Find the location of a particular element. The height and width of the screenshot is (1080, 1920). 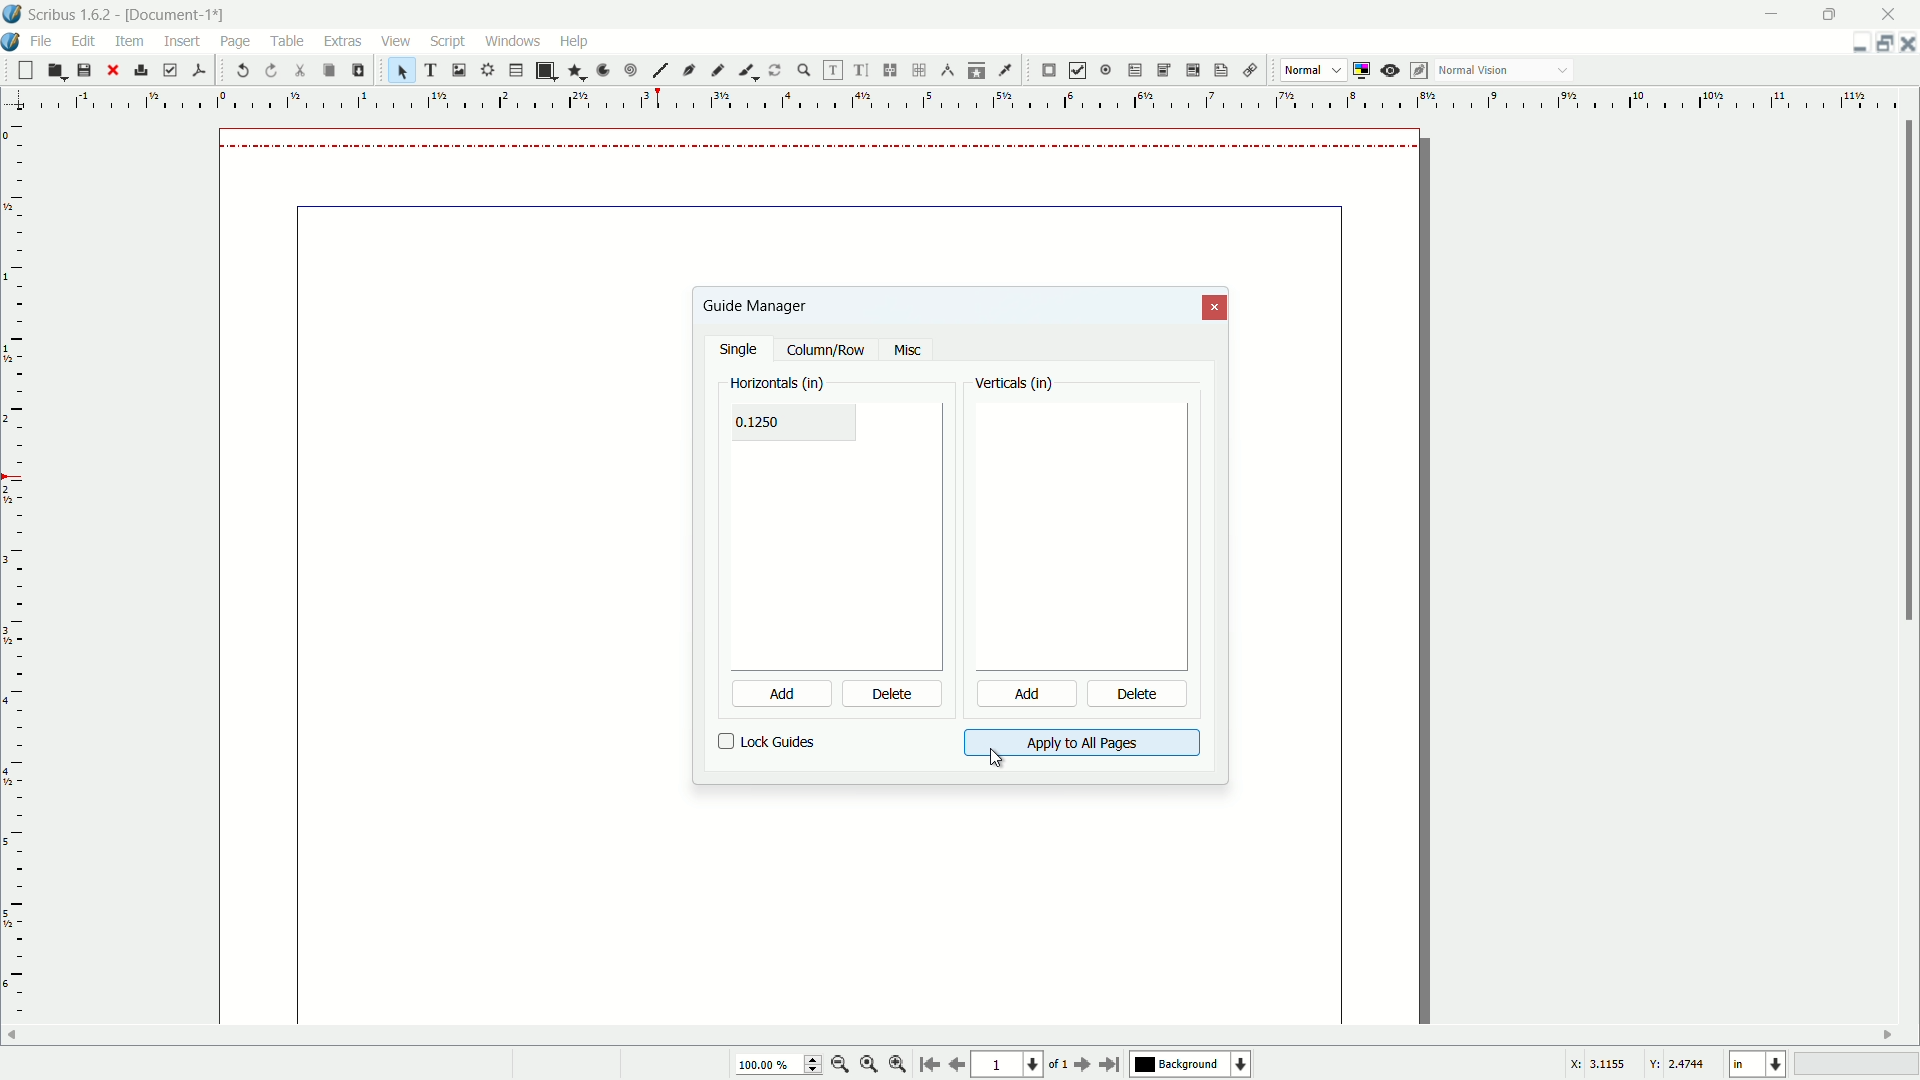

close document is located at coordinates (1908, 44).